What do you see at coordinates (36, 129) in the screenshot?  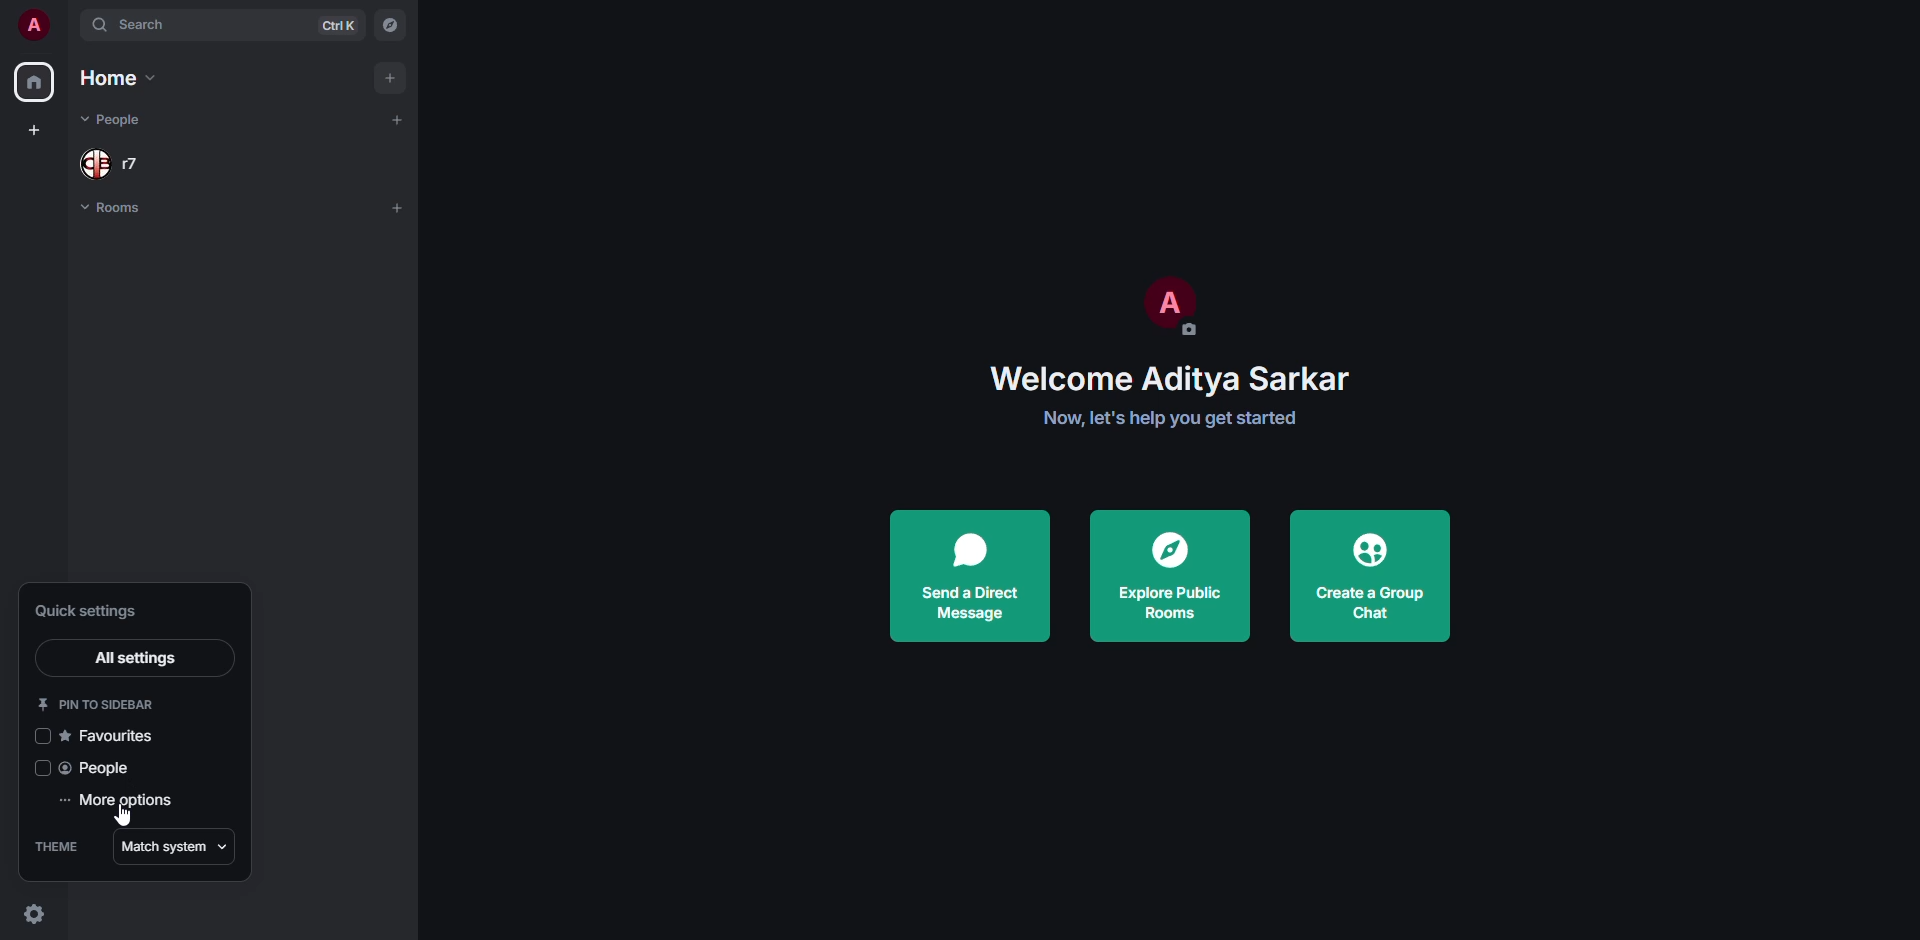 I see `create space` at bounding box center [36, 129].